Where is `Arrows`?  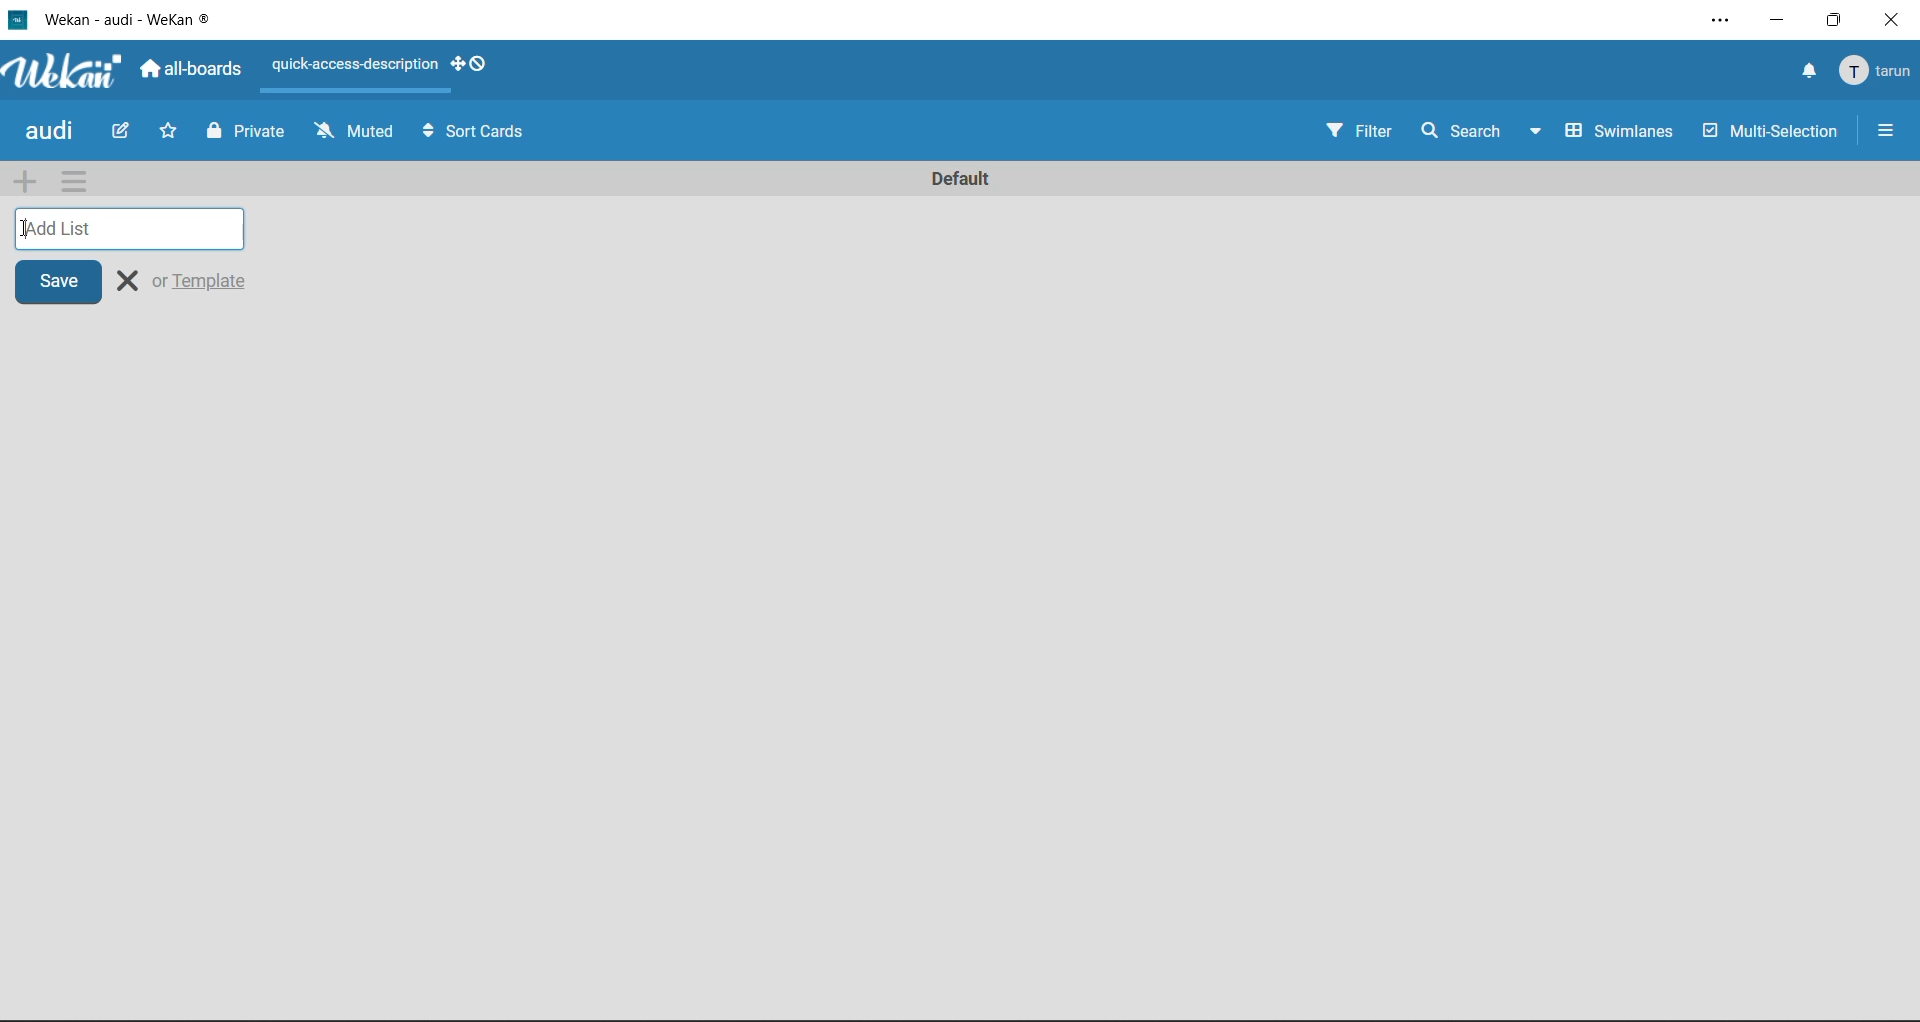 Arrows is located at coordinates (423, 134).